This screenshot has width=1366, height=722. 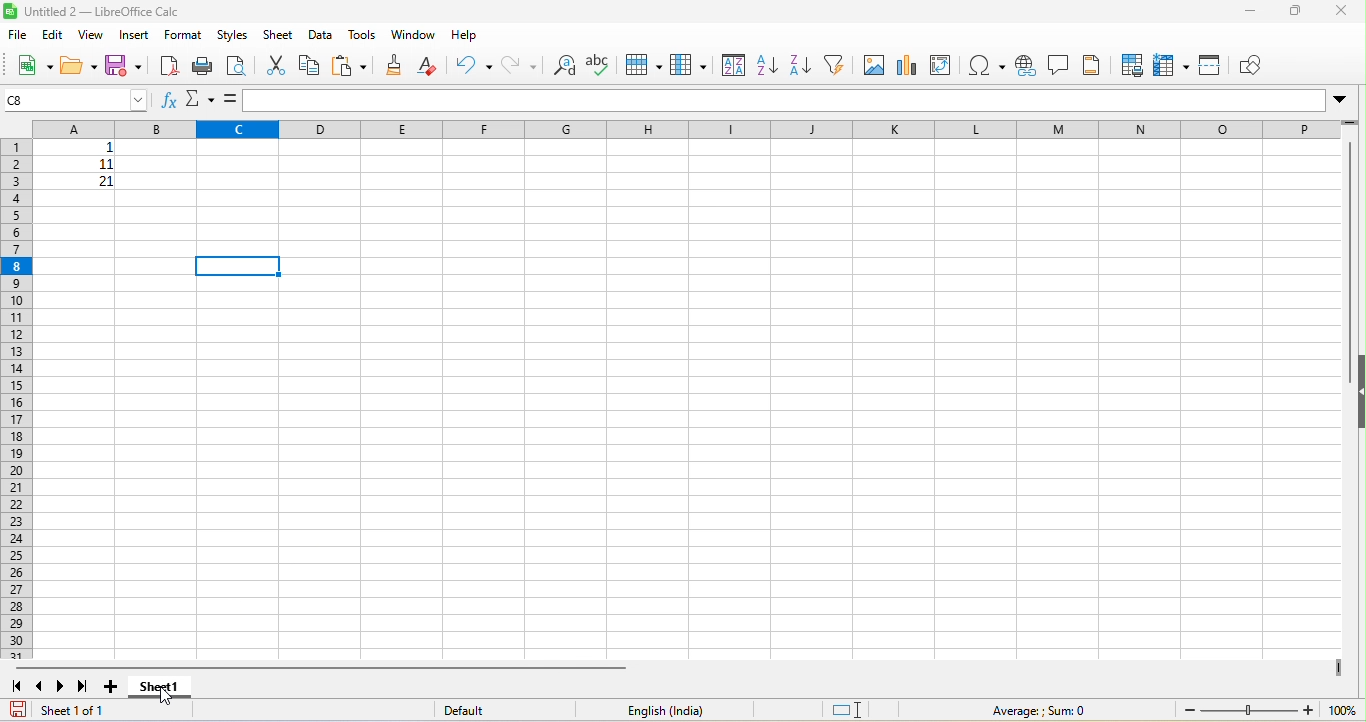 I want to click on edit, so click(x=51, y=35).